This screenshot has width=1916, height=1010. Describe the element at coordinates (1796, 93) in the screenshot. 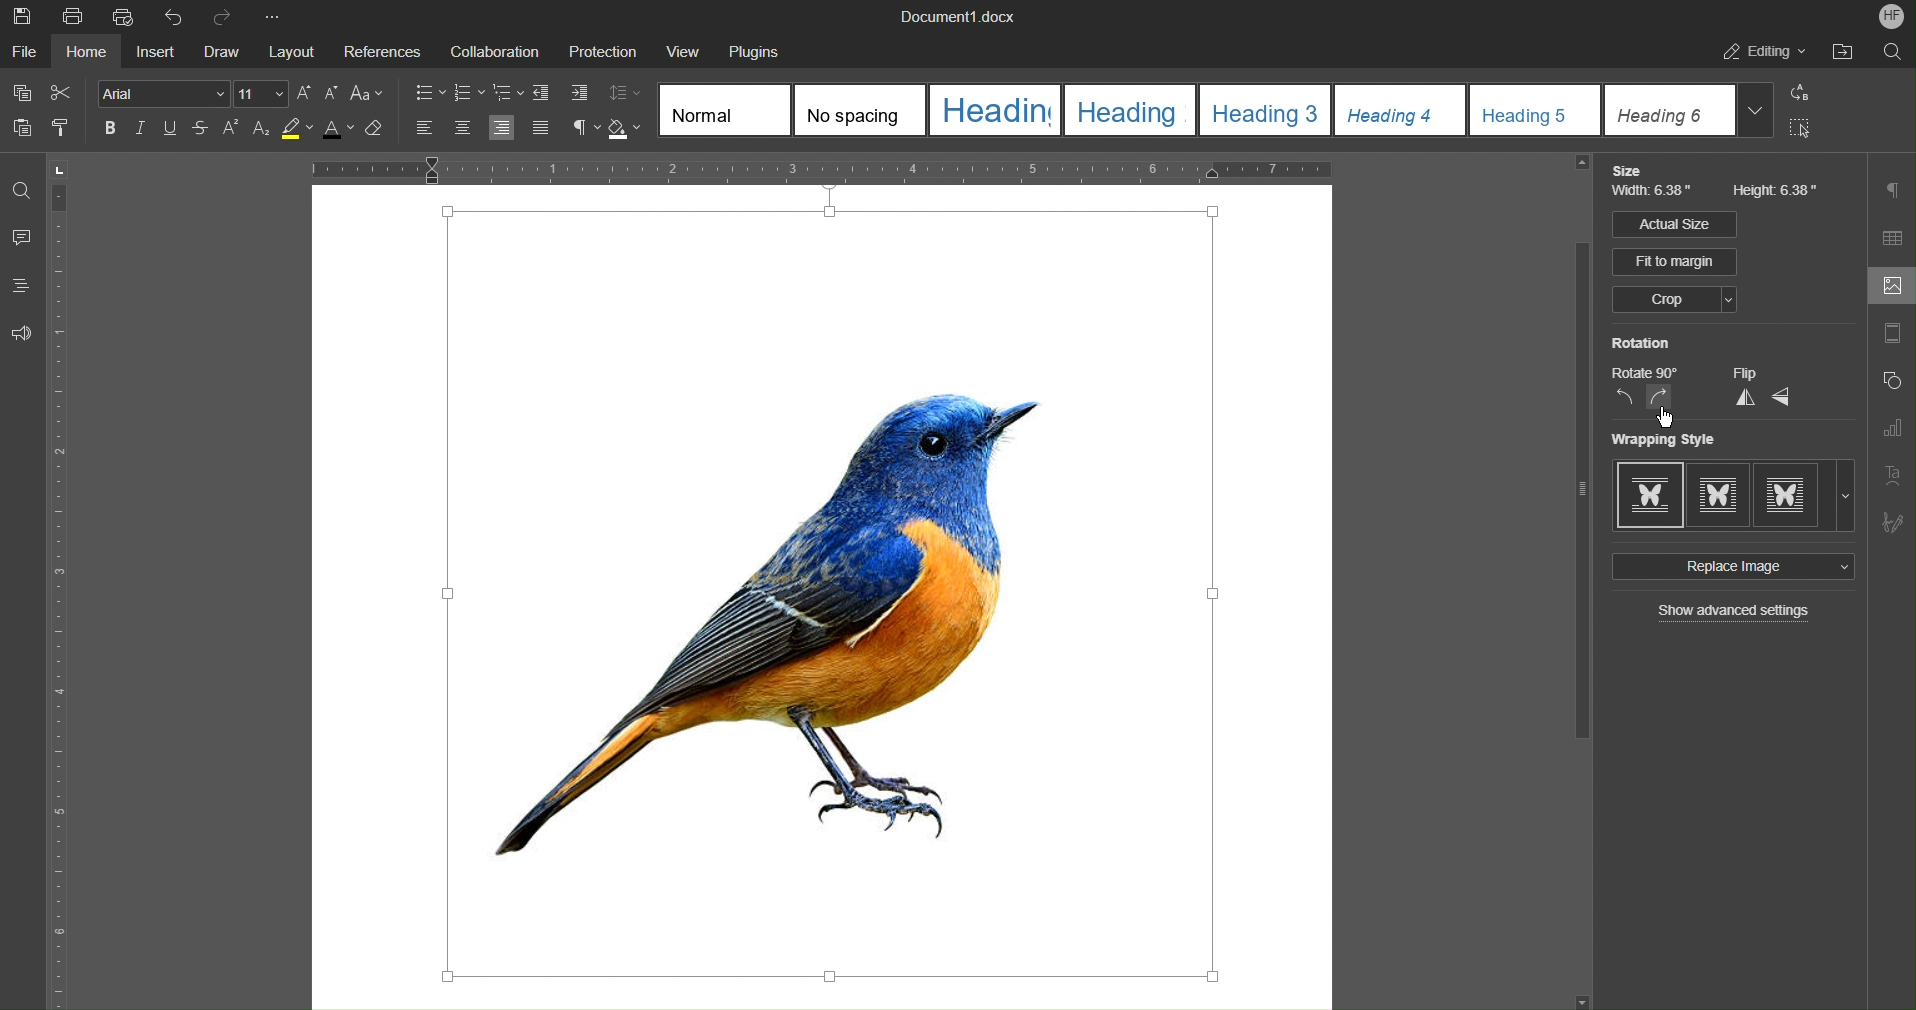

I see `Replace` at that location.